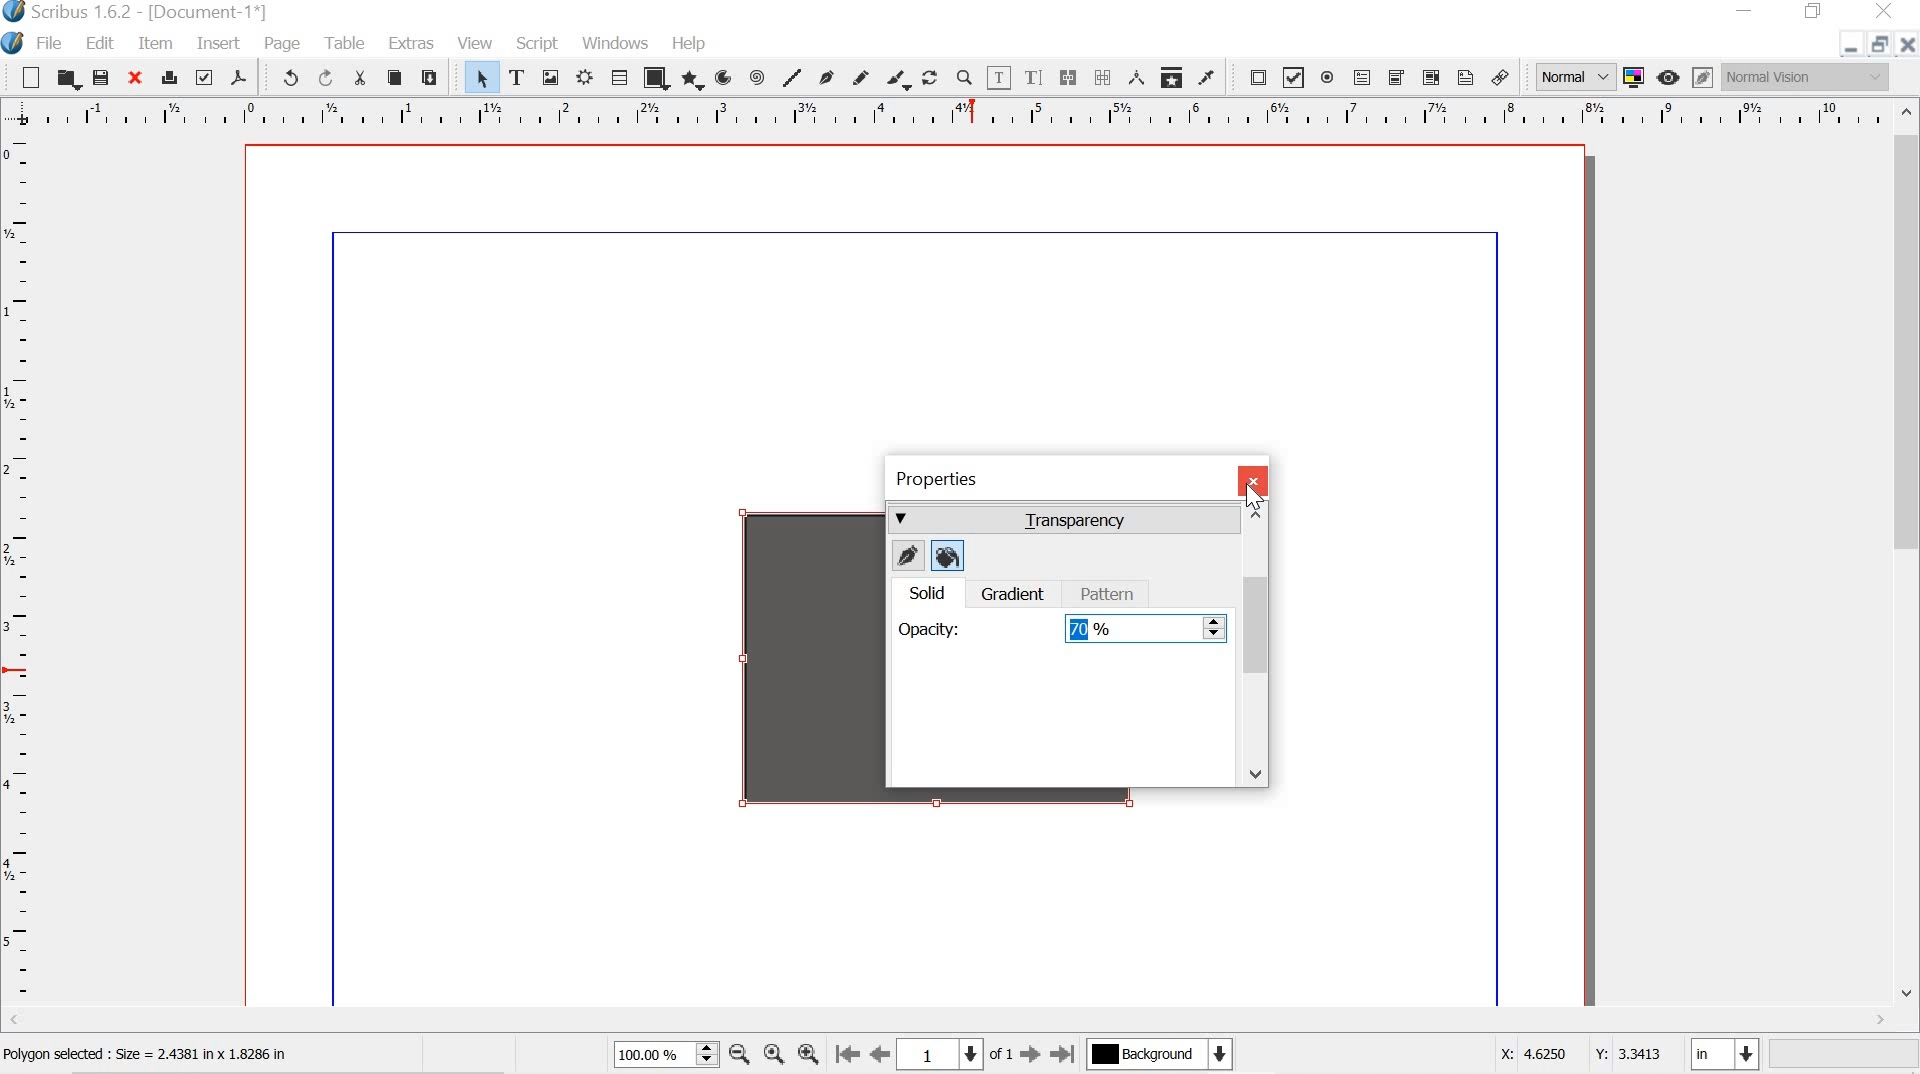 Image resolution: width=1920 pixels, height=1074 pixels. What do you see at coordinates (1159, 1055) in the screenshot?
I see `Background` at bounding box center [1159, 1055].